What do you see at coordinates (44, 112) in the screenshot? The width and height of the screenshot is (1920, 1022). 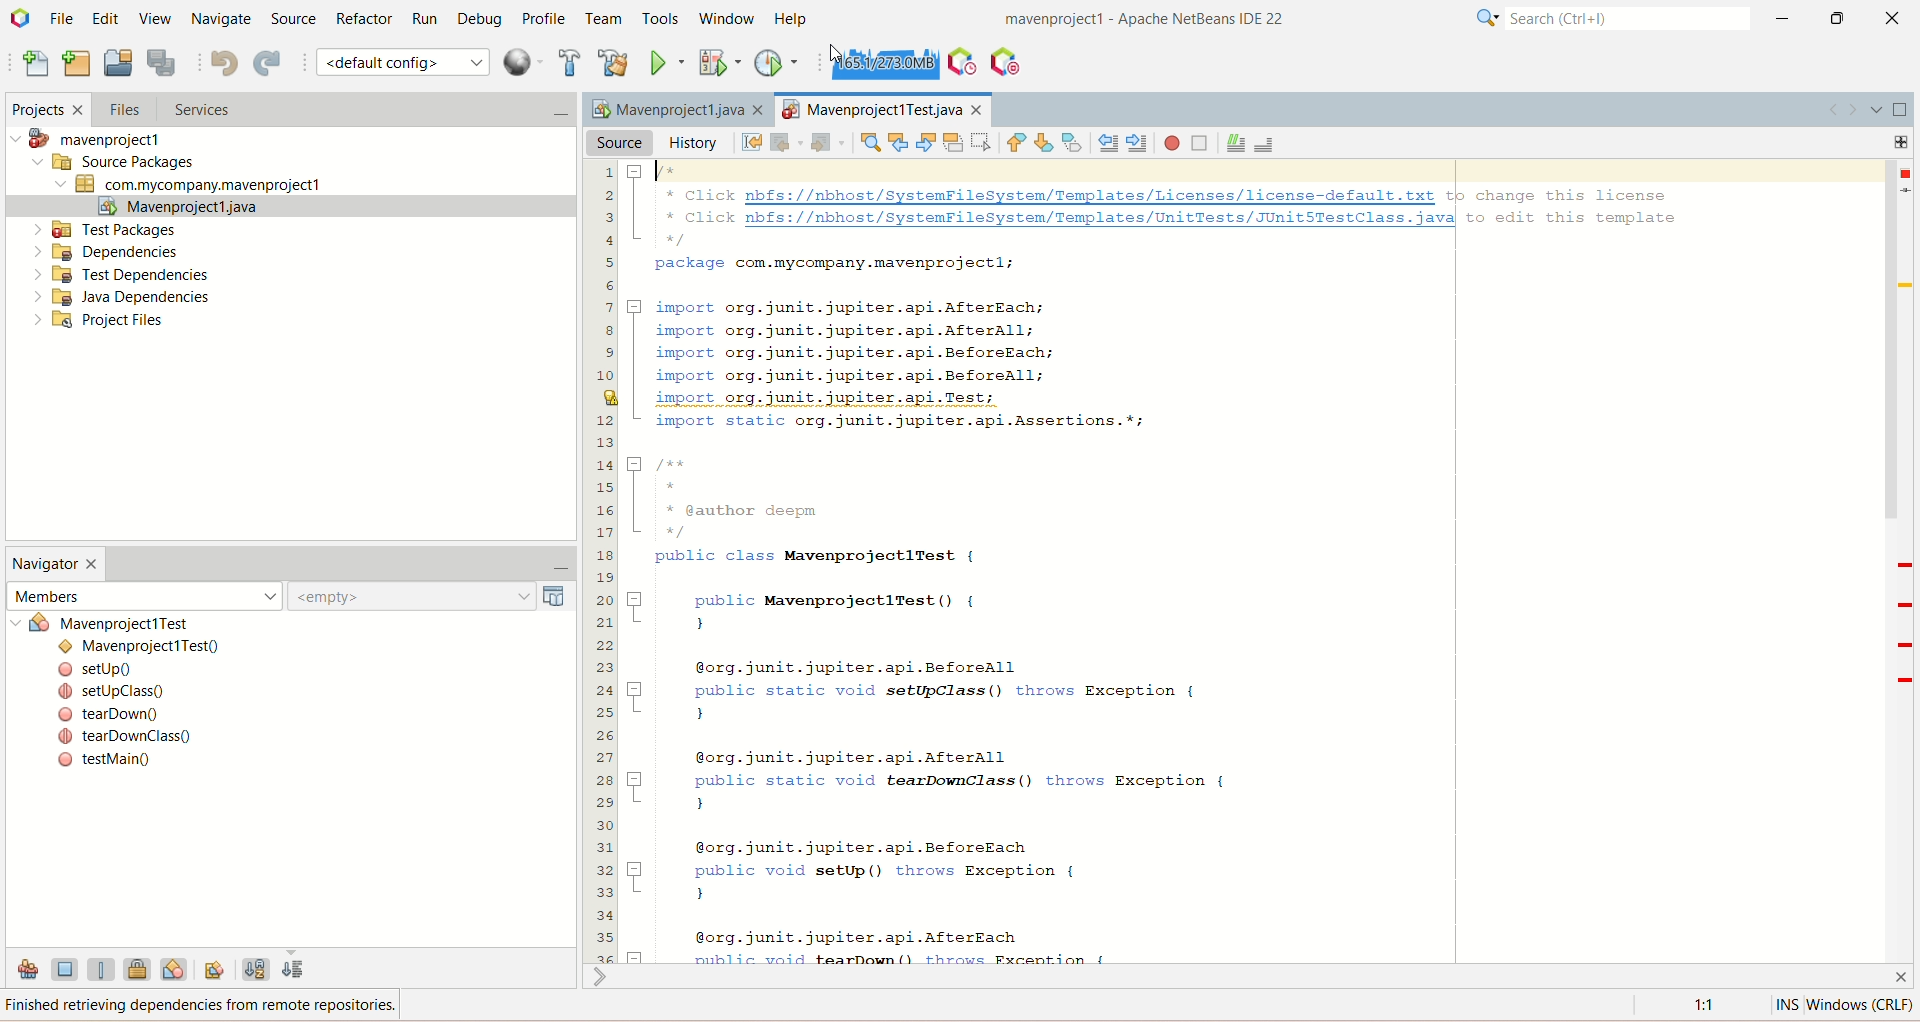 I see `projects` at bounding box center [44, 112].